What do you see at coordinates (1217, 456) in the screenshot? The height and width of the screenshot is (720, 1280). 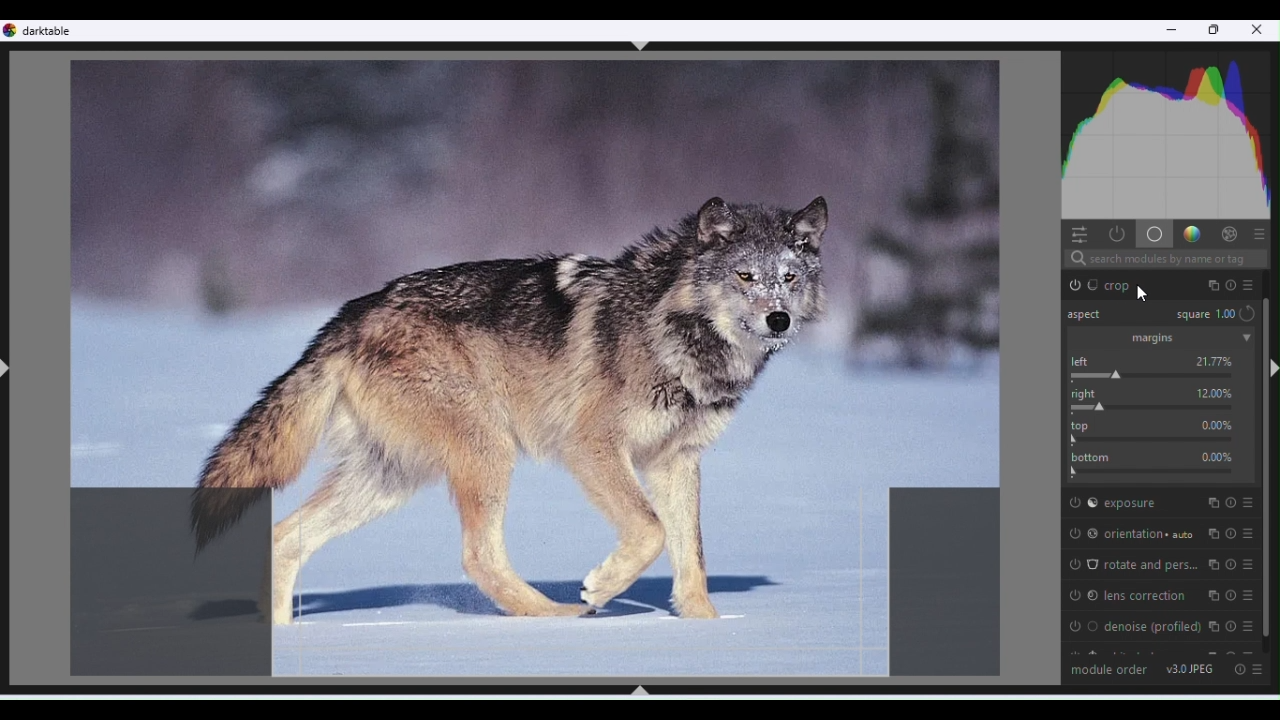 I see `value` at bounding box center [1217, 456].